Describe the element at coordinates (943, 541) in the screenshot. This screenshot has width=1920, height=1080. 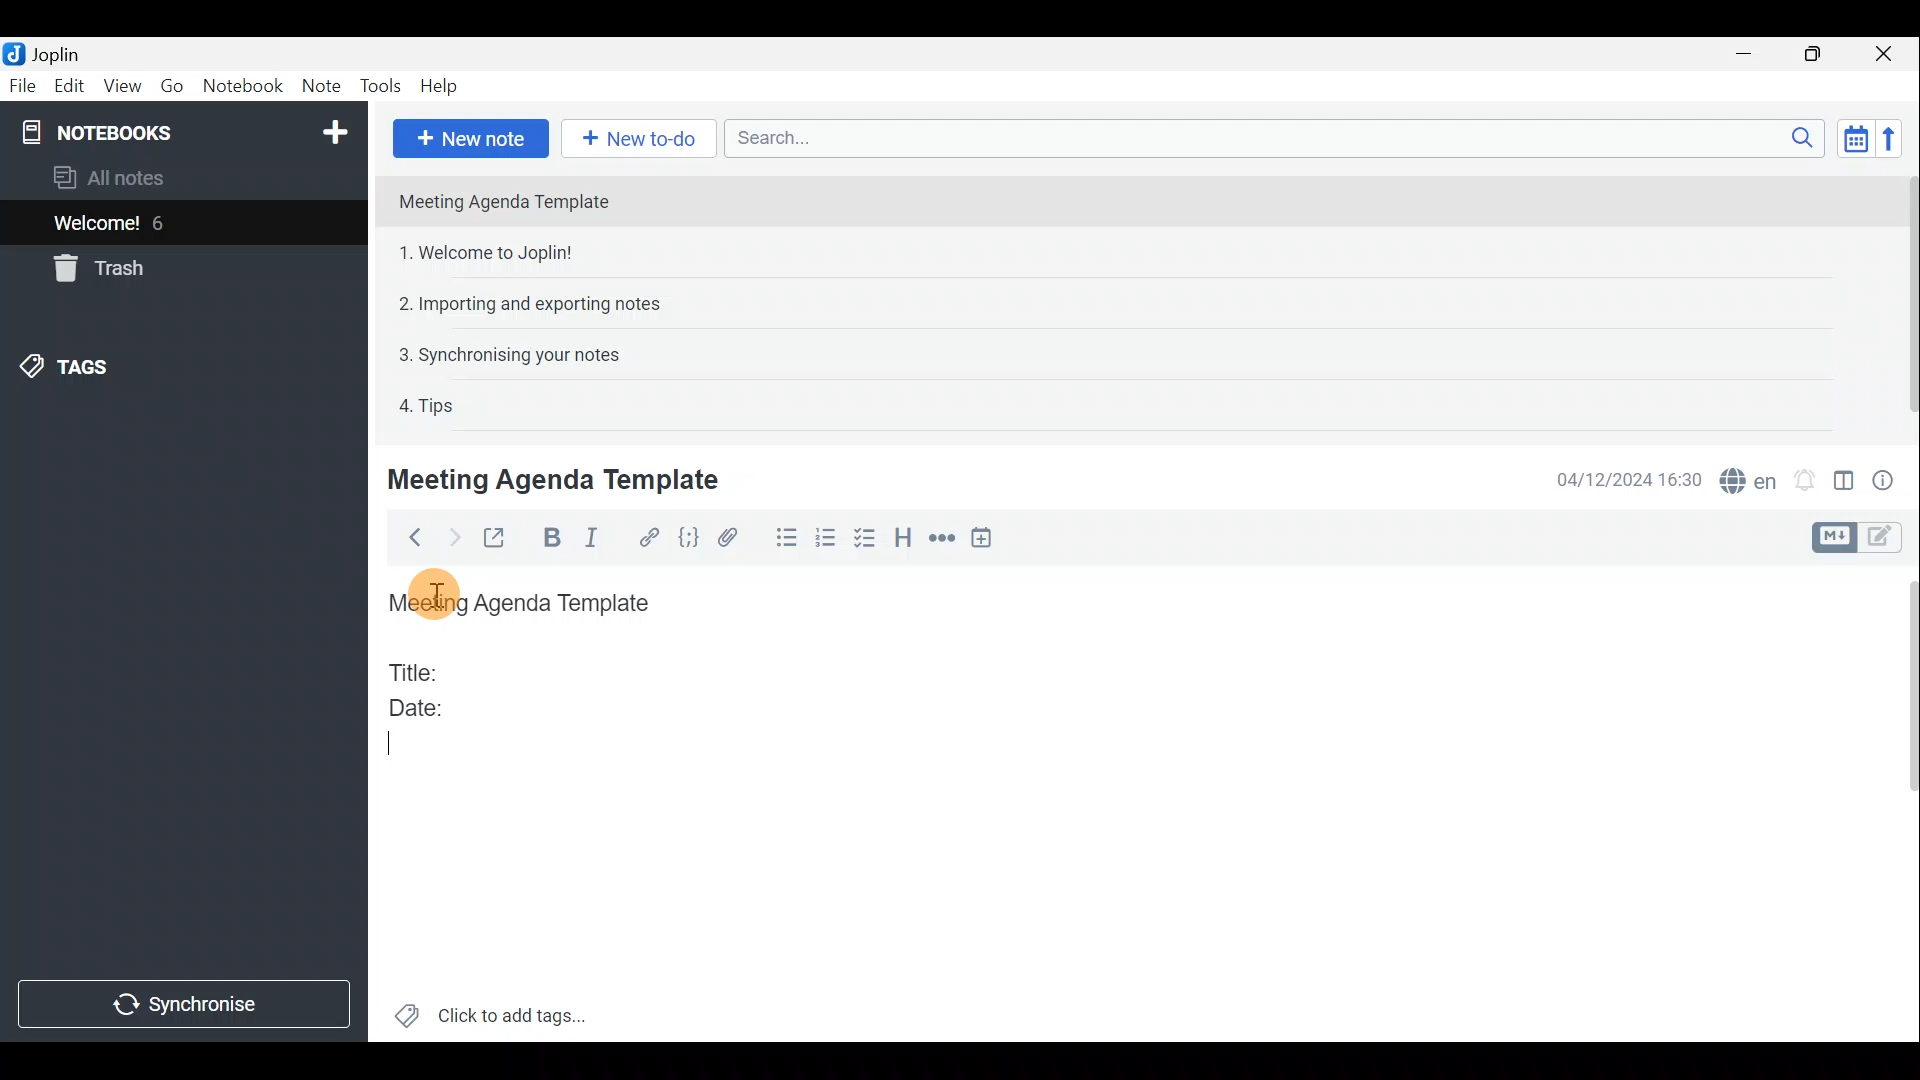
I see `Horizontal rule` at that location.